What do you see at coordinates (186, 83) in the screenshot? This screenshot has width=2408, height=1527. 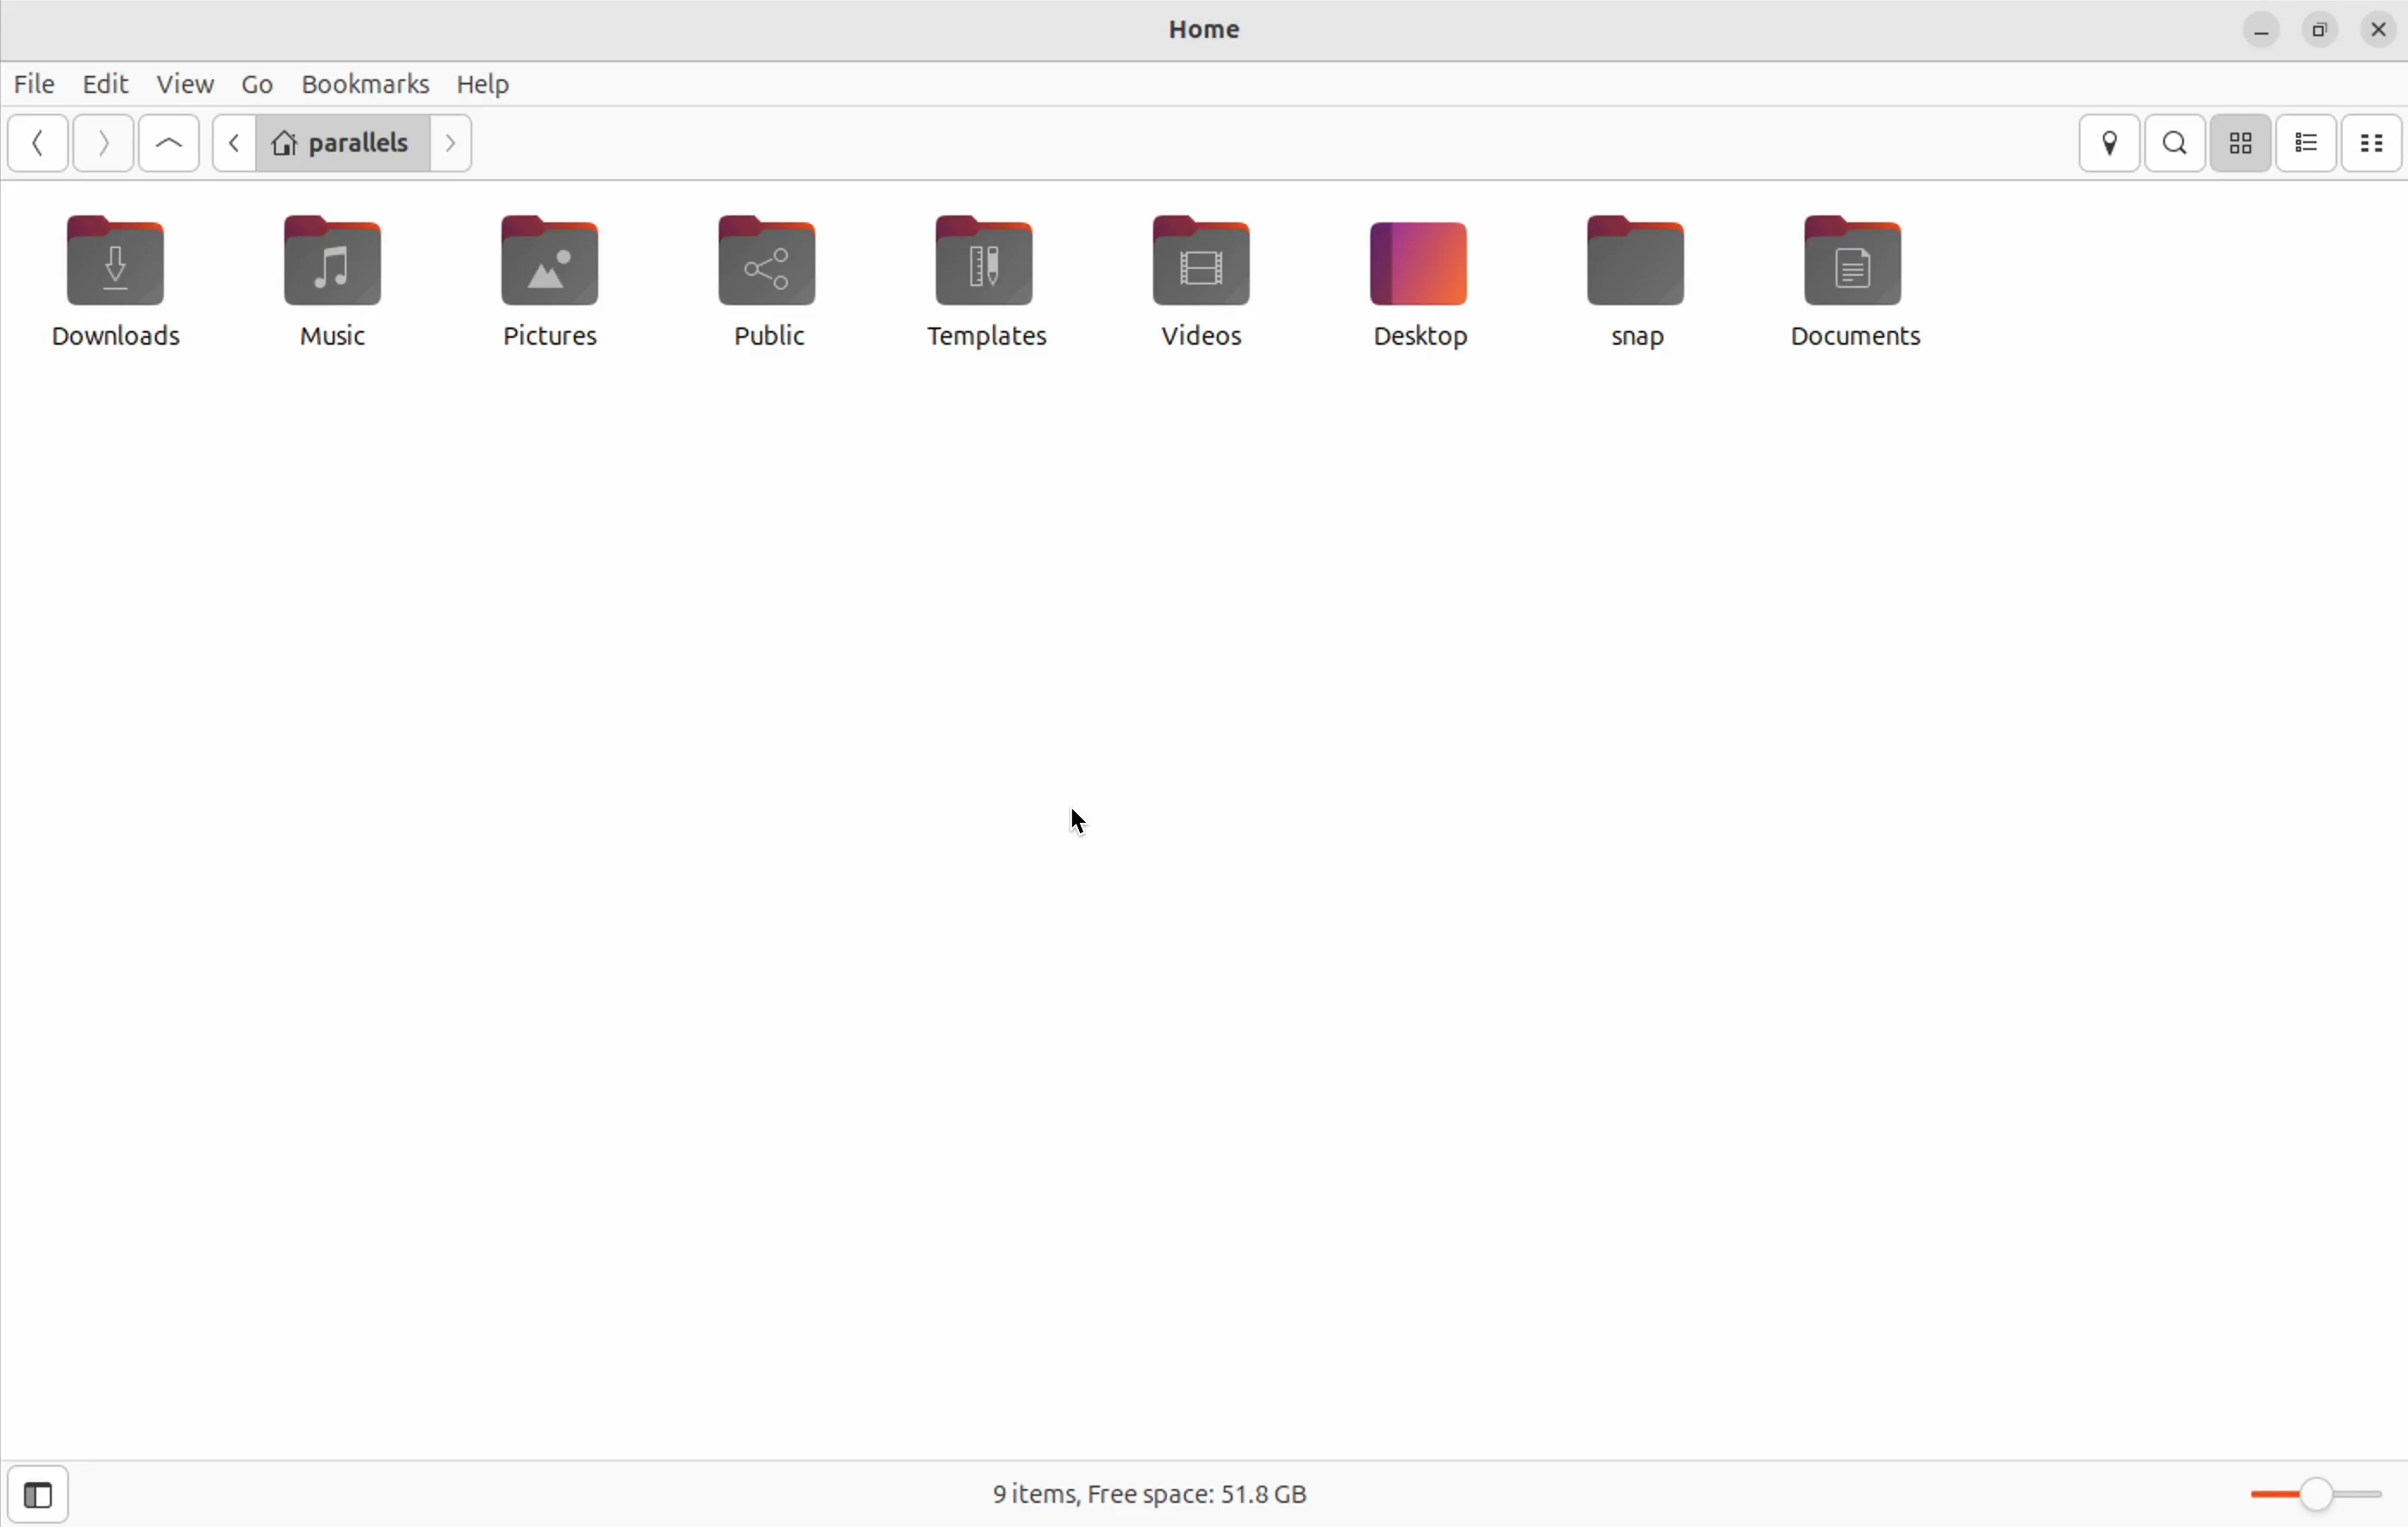 I see `view` at bounding box center [186, 83].